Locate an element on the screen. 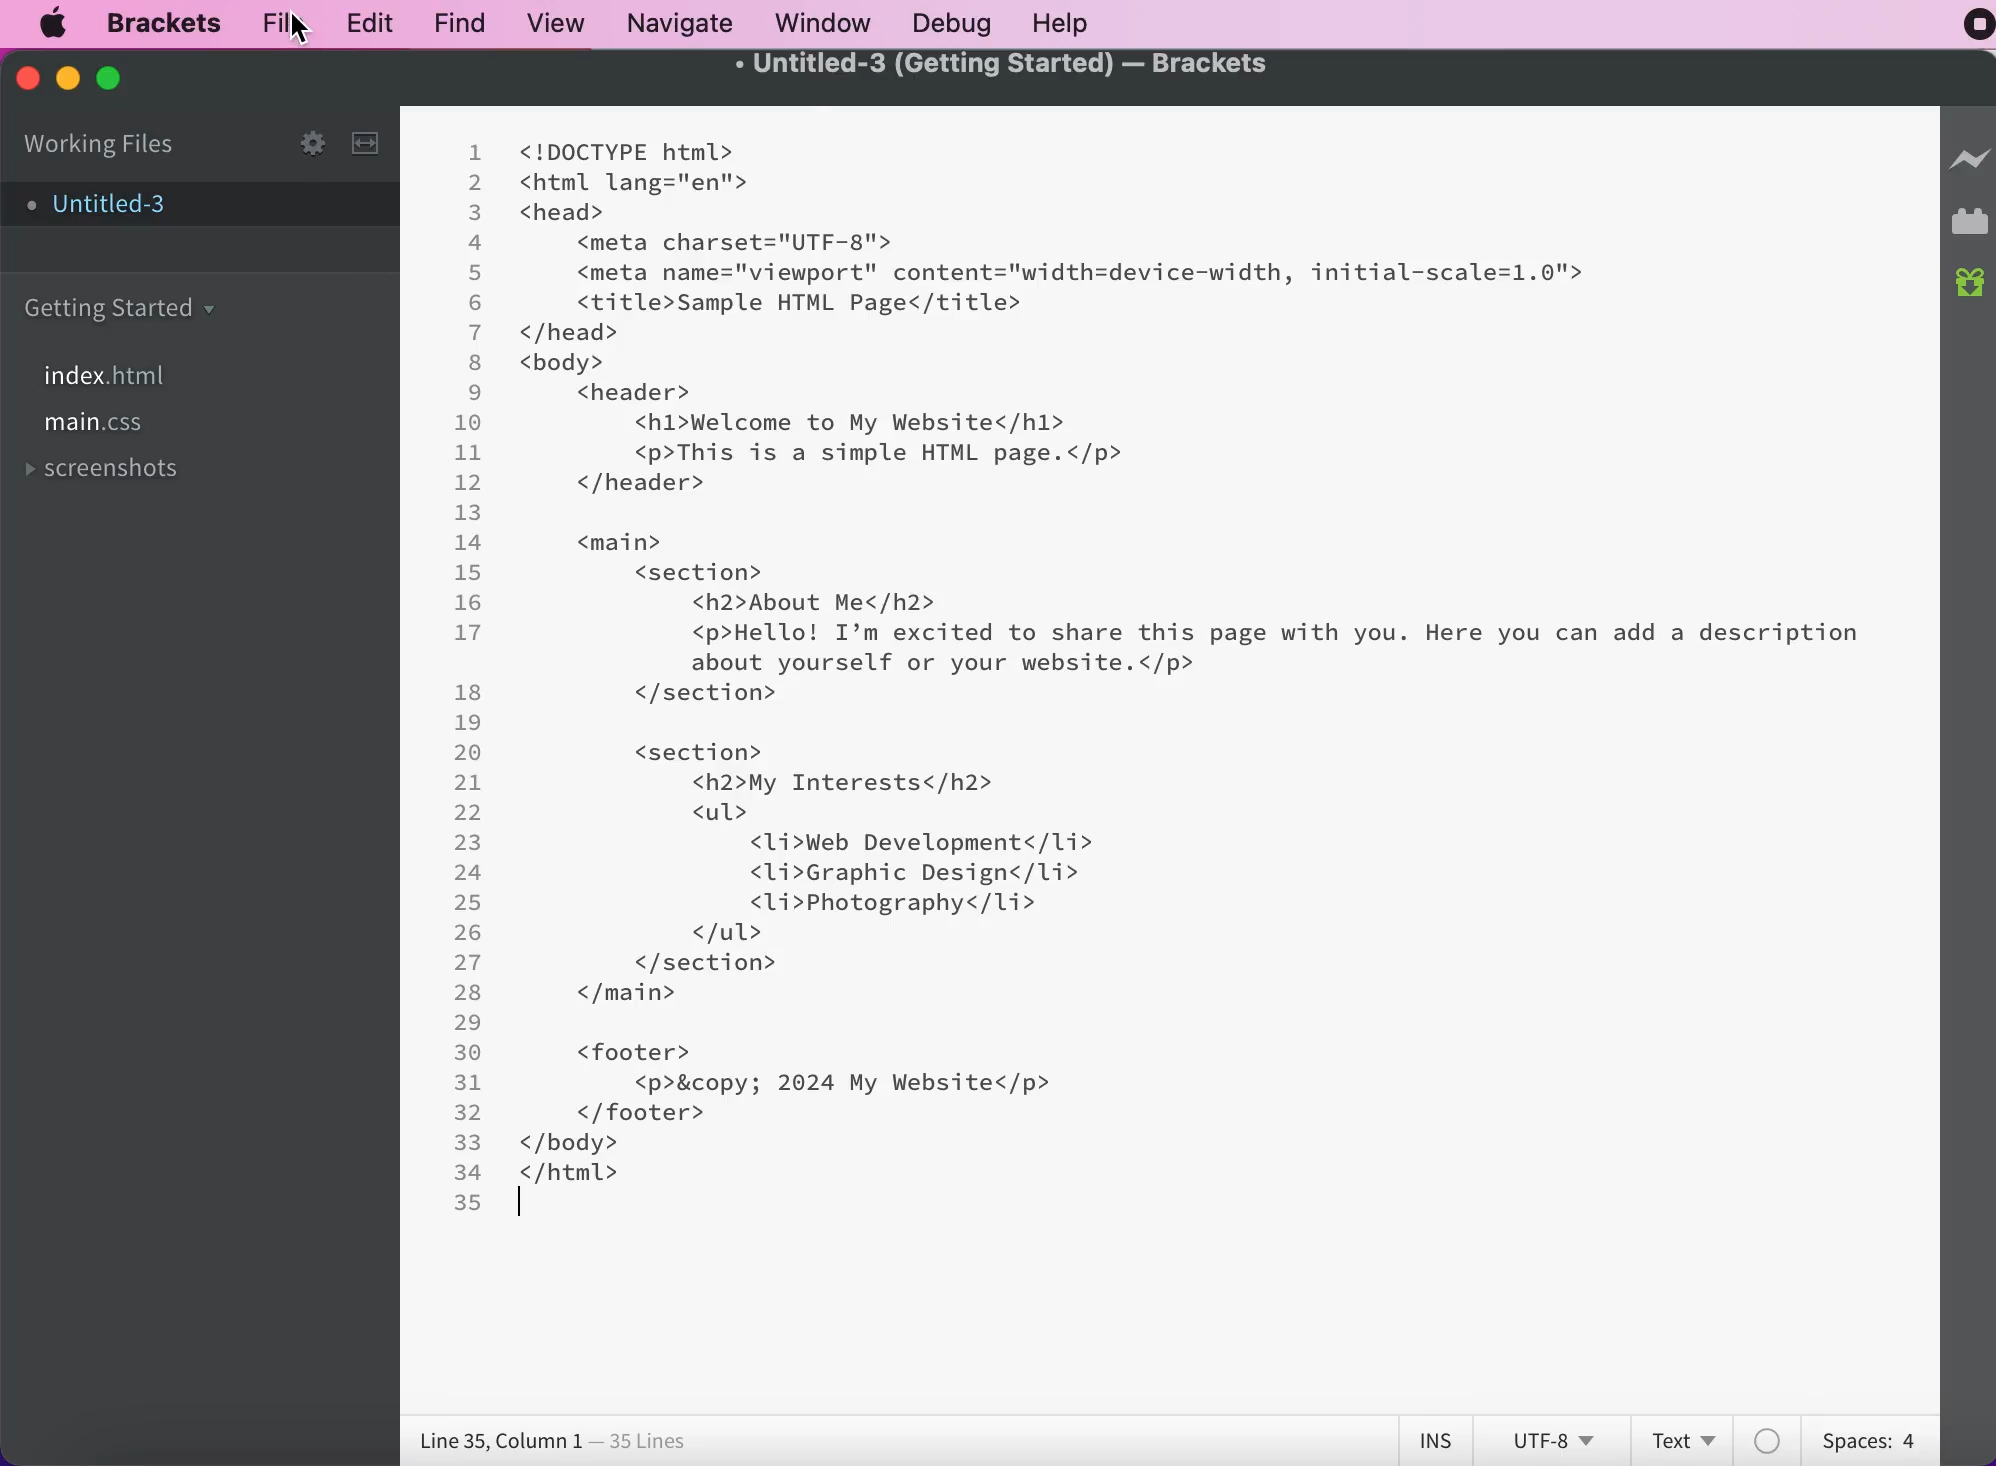  help is located at coordinates (1087, 23).